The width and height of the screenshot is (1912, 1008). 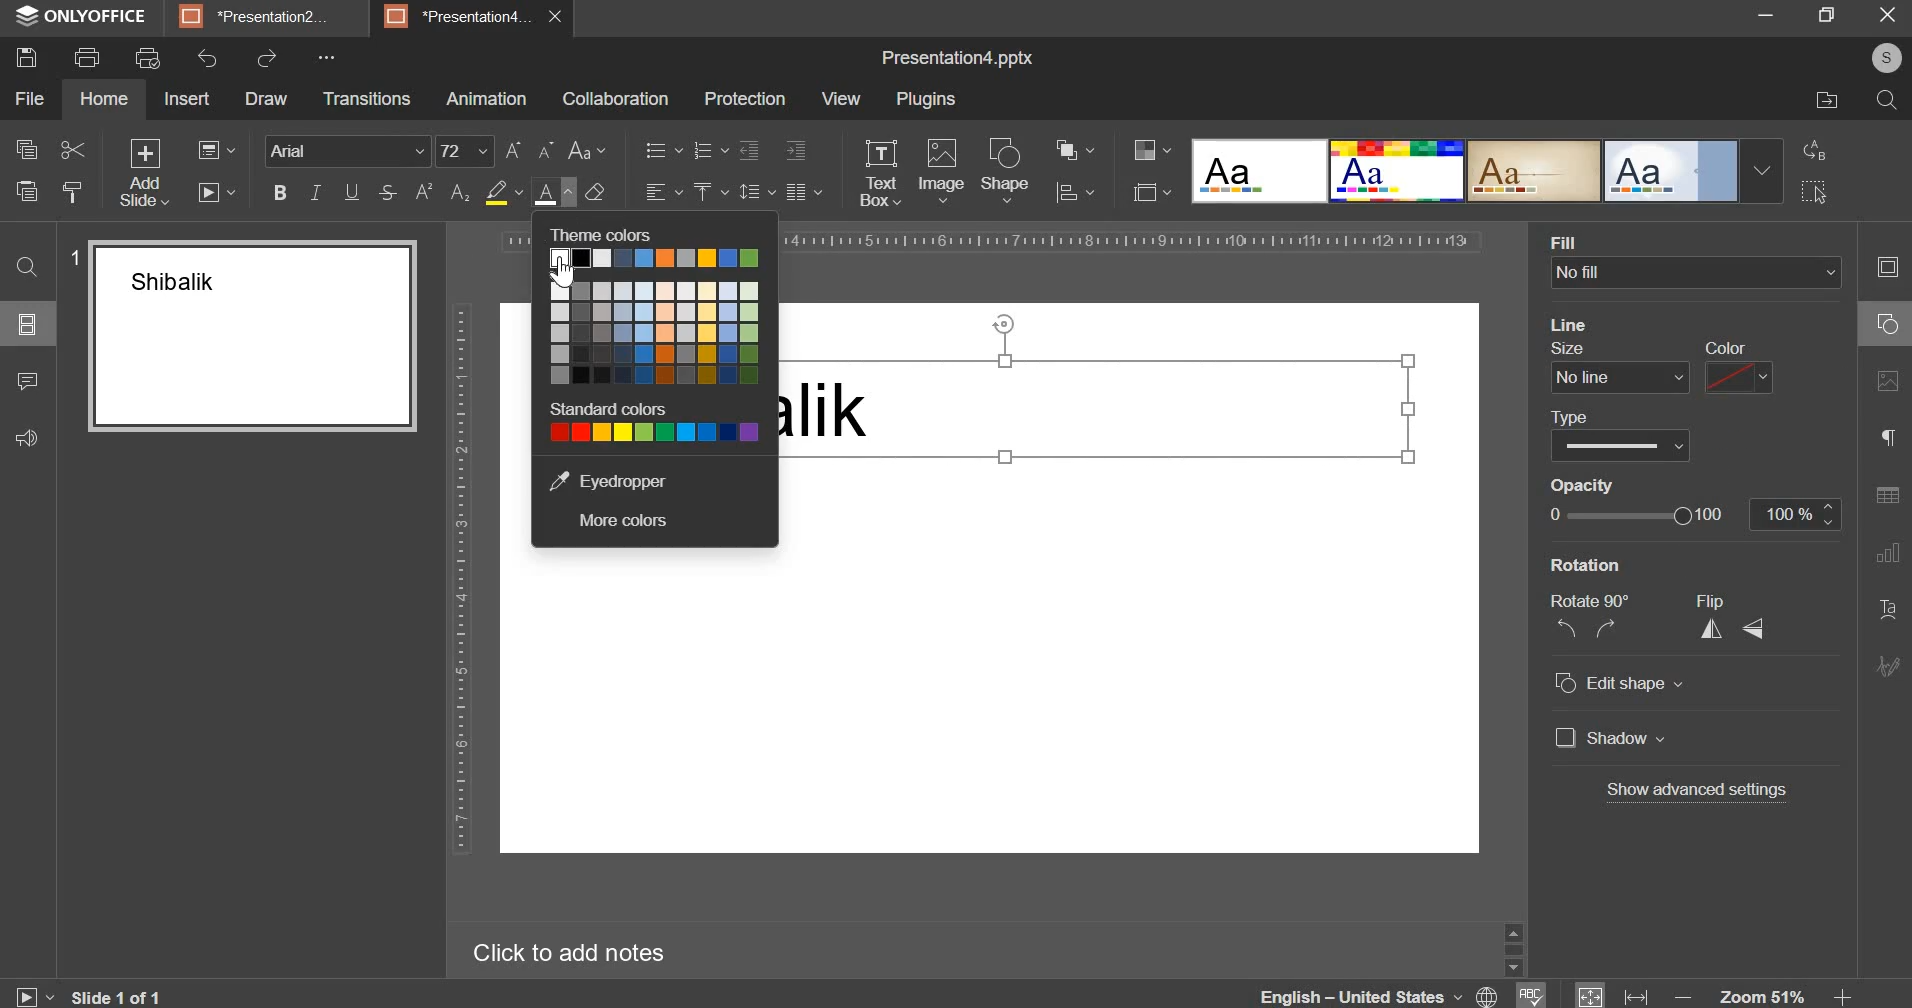 I want to click on draw, so click(x=265, y=98).